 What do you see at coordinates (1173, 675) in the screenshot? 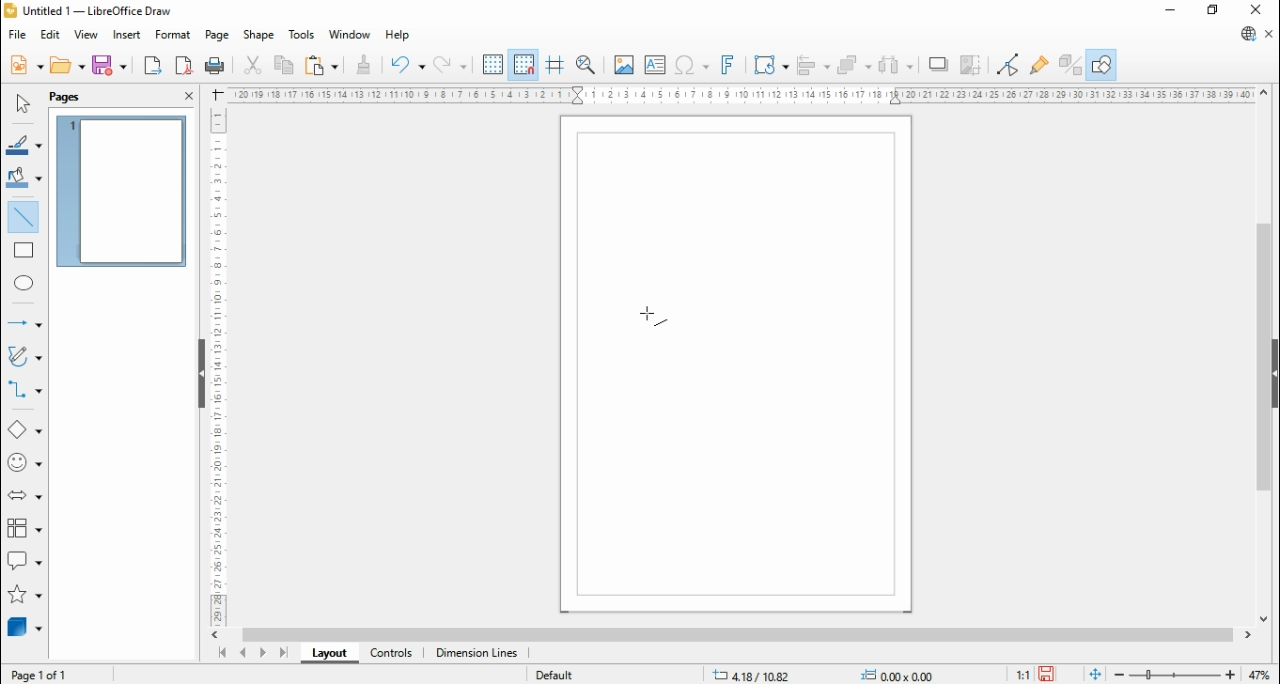
I see `zoom slider` at bounding box center [1173, 675].